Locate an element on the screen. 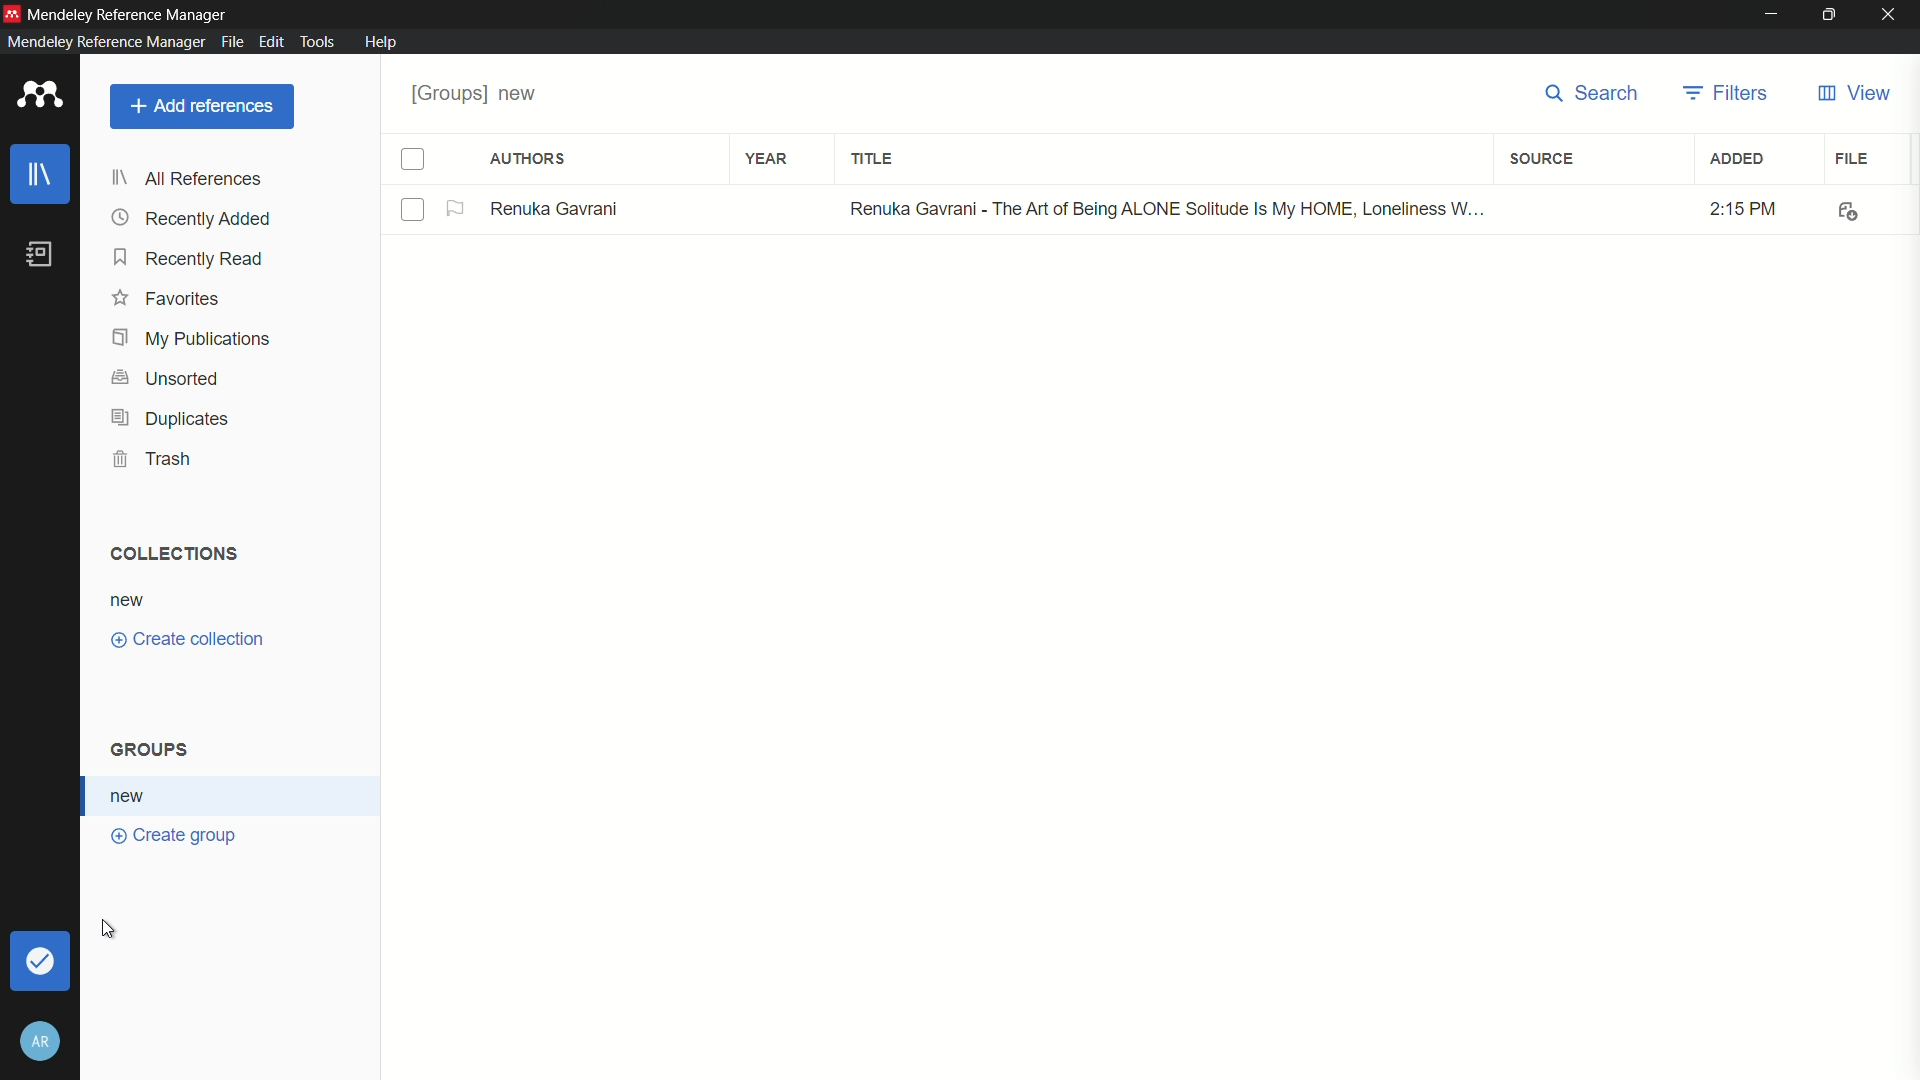 Image resolution: width=1920 pixels, height=1080 pixels. recently read is located at coordinates (188, 259).